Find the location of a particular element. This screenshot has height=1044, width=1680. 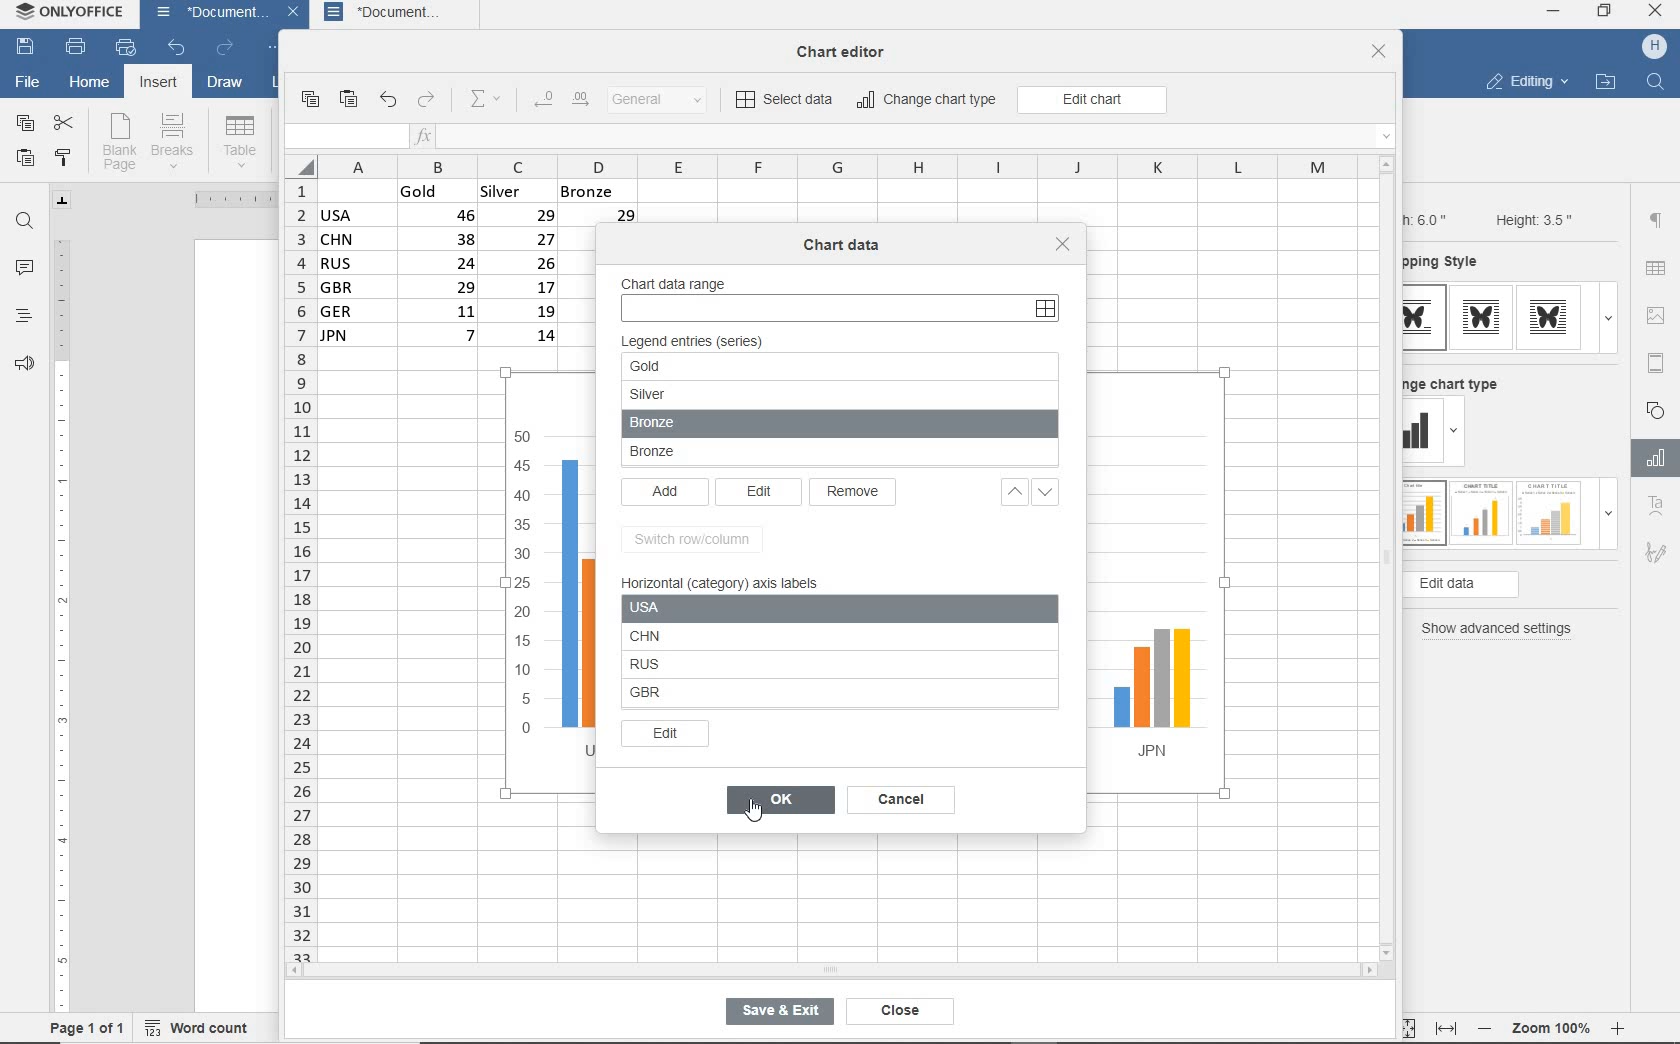

change decimal place is located at coordinates (560, 100).